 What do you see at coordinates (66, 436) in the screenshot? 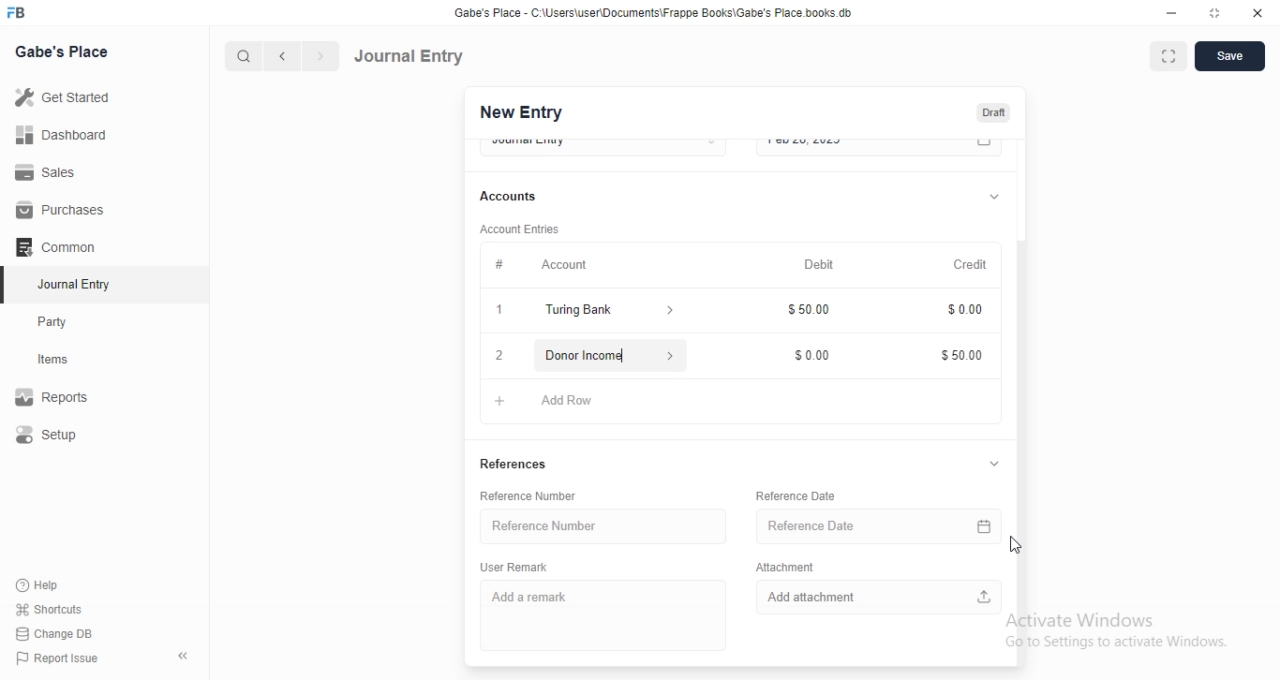
I see `Setup` at bounding box center [66, 436].